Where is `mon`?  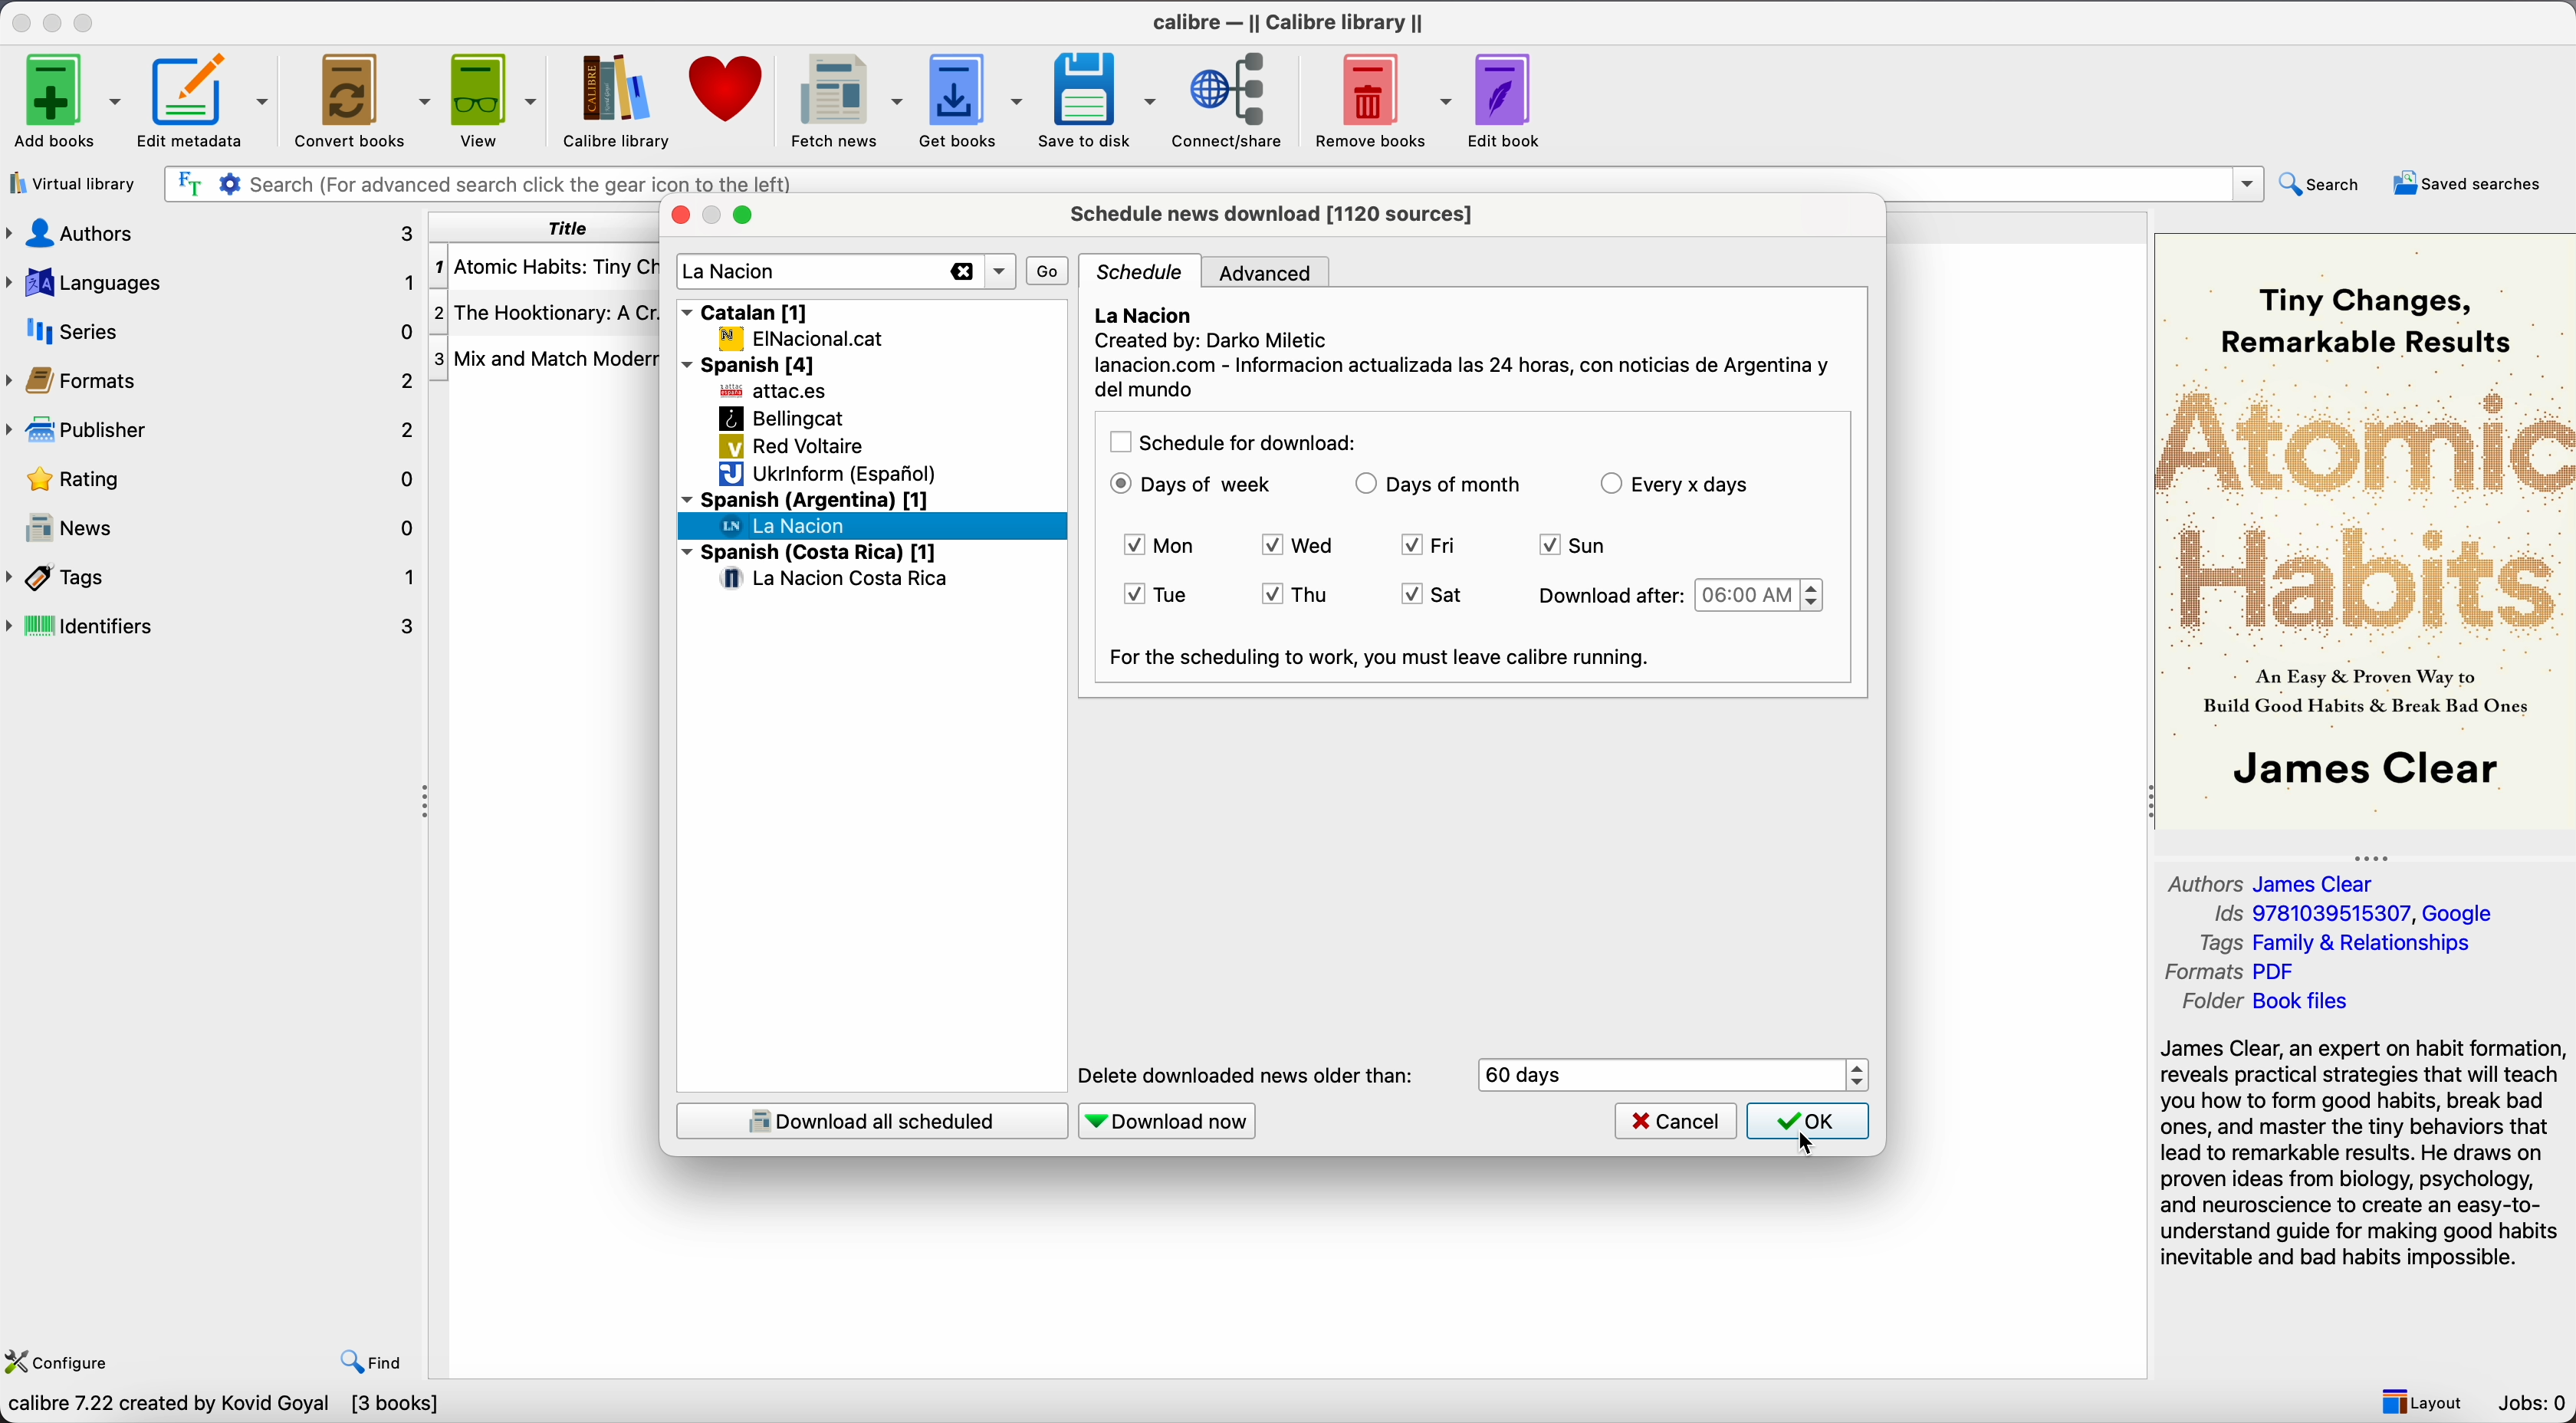 mon is located at coordinates (1164, 546).